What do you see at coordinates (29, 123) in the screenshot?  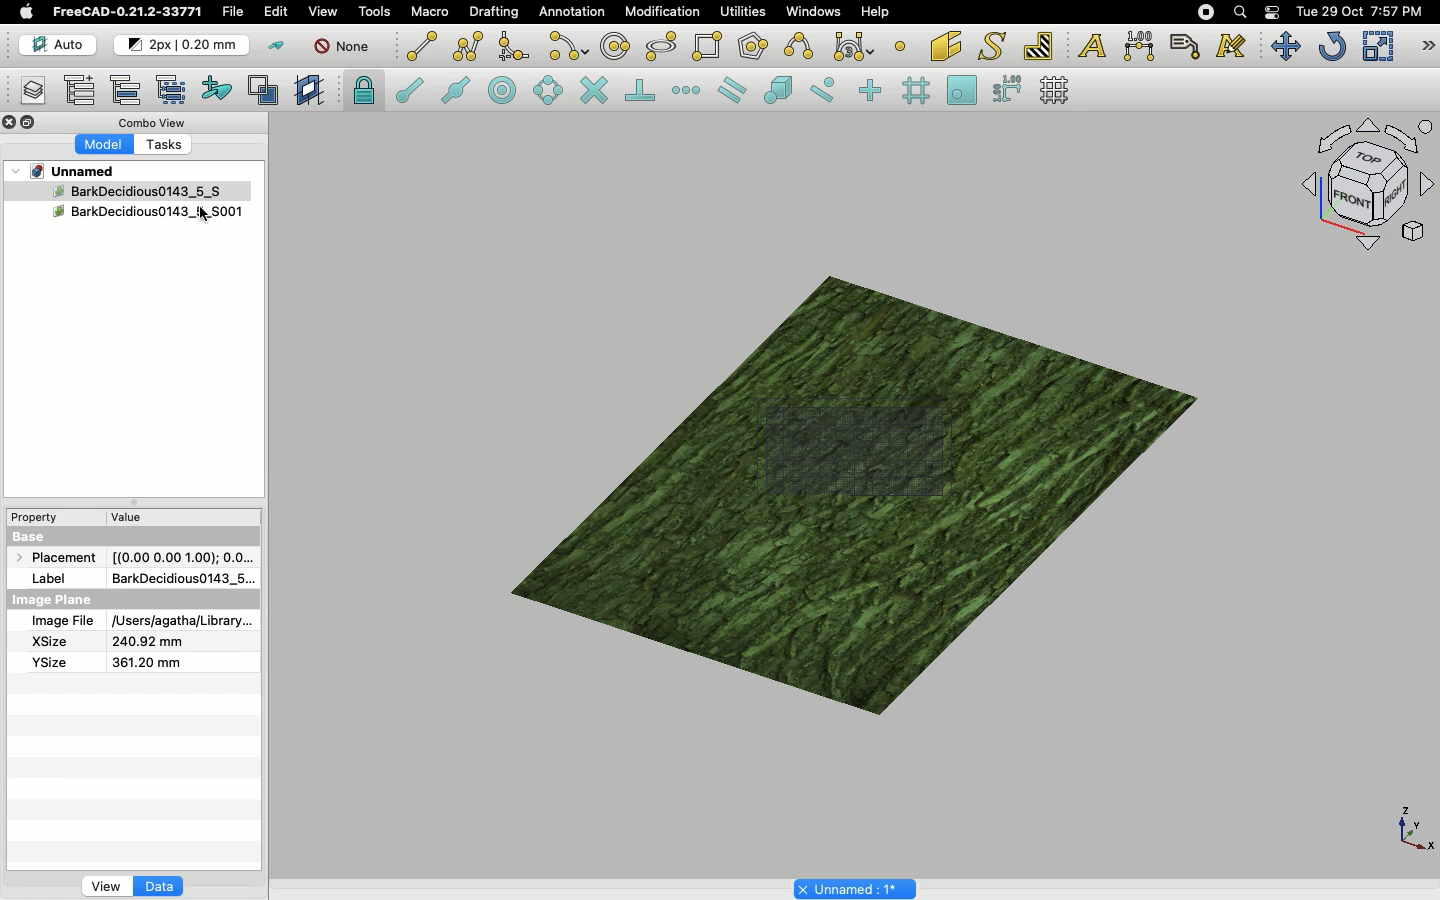 I see `Collapse` at bounding box center [29, 123].